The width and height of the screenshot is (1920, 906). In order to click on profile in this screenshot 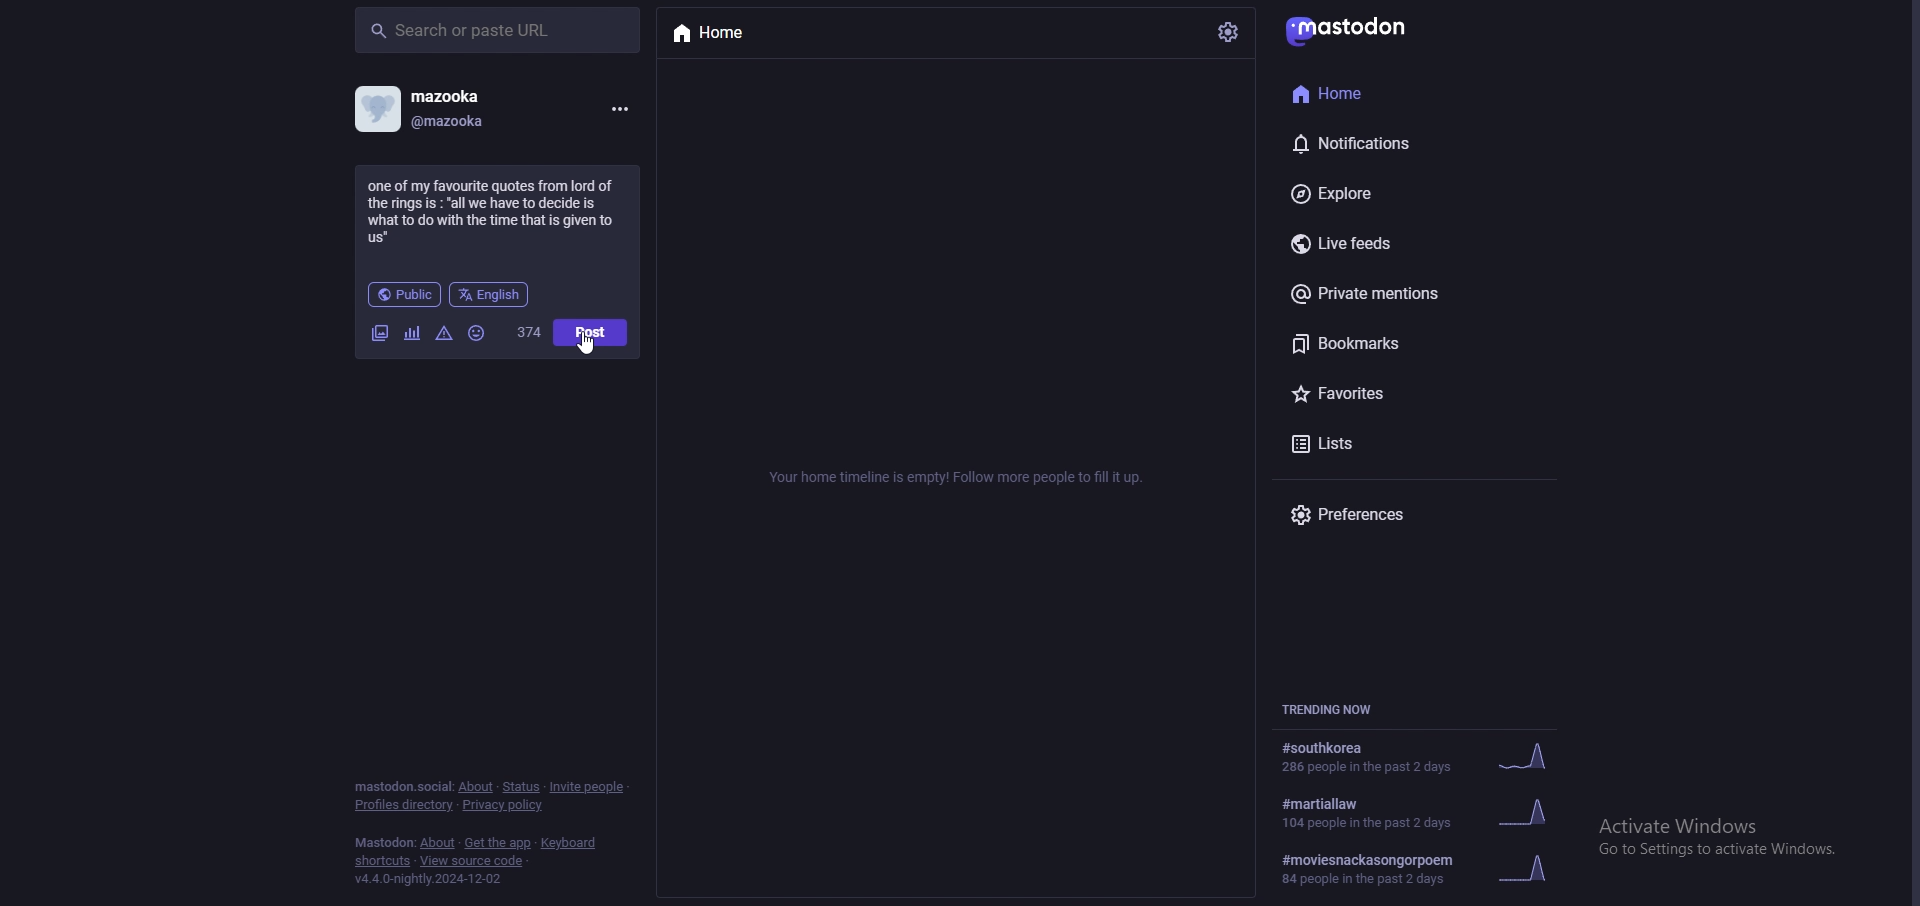, I will do `click(425, 109)`.